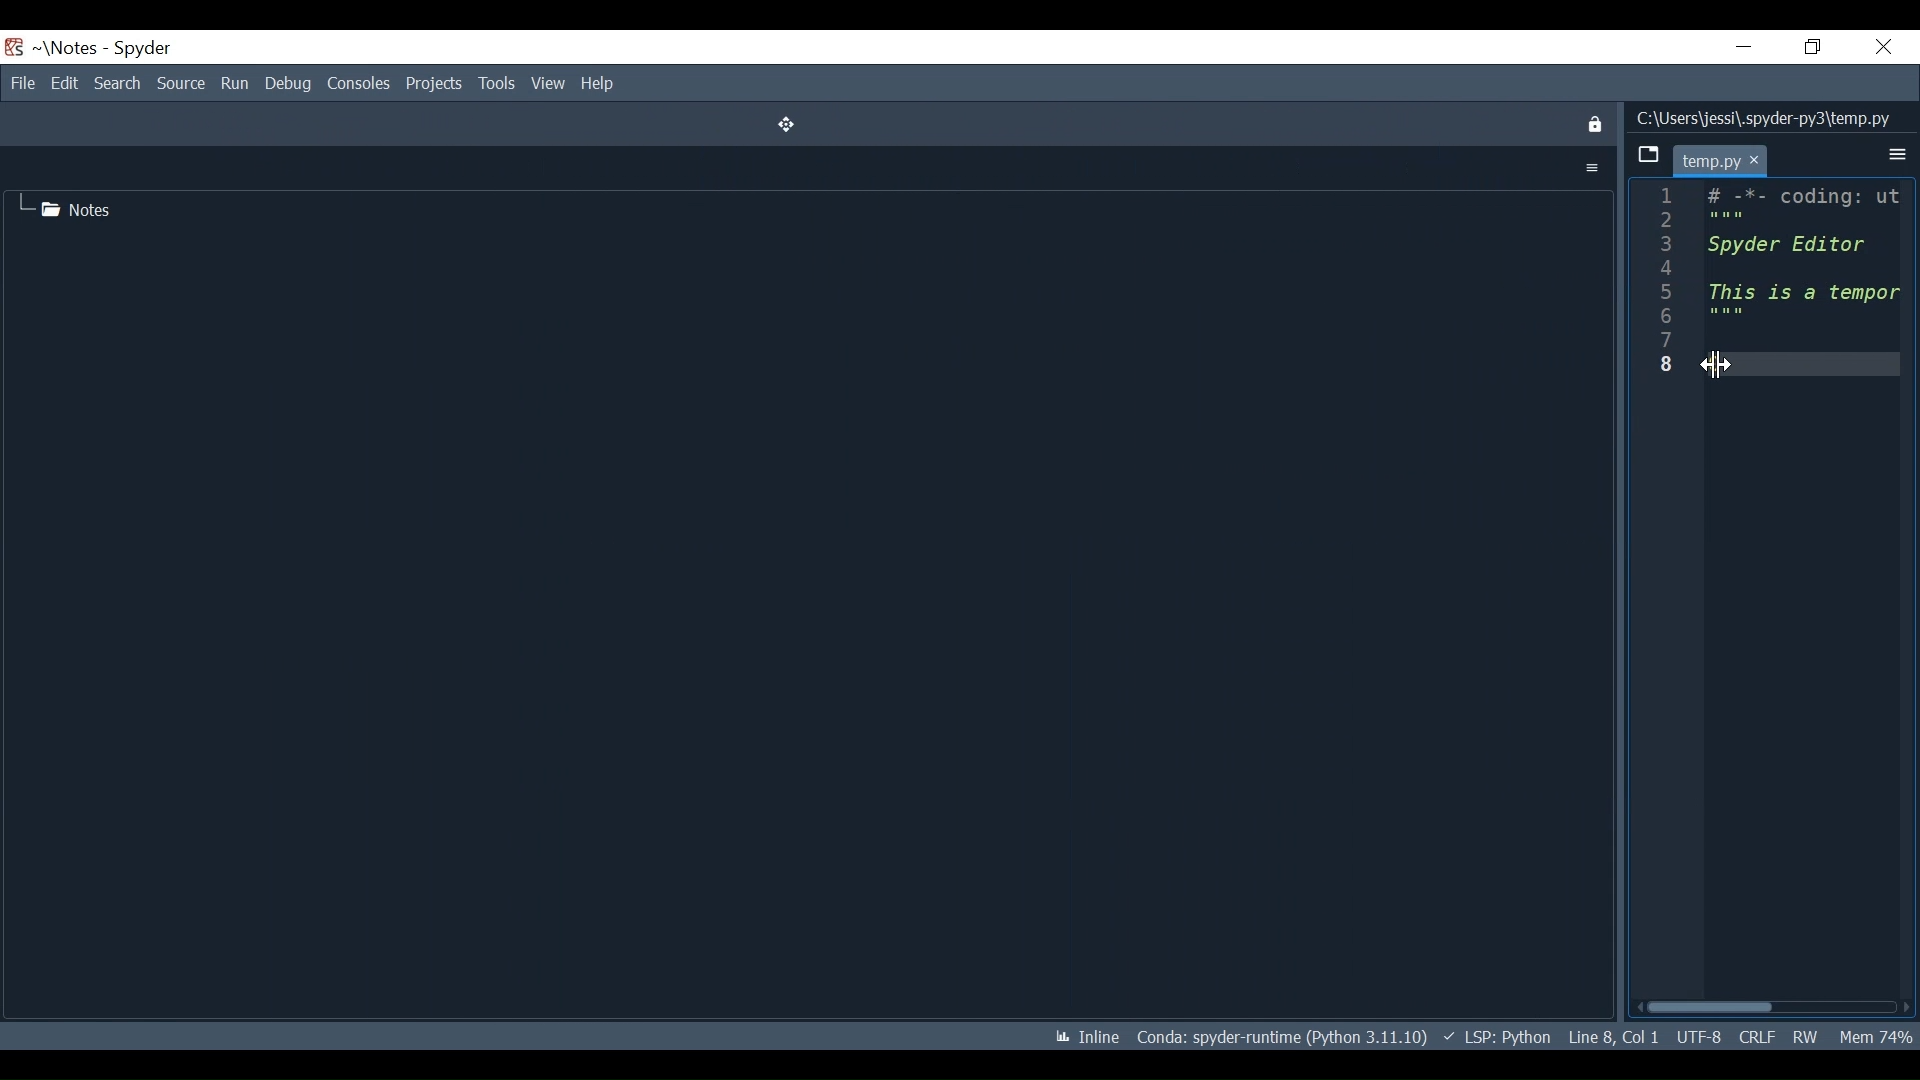  Describe the element at coordinates (181, 83) in the screenshot. I see `Source` at that location.